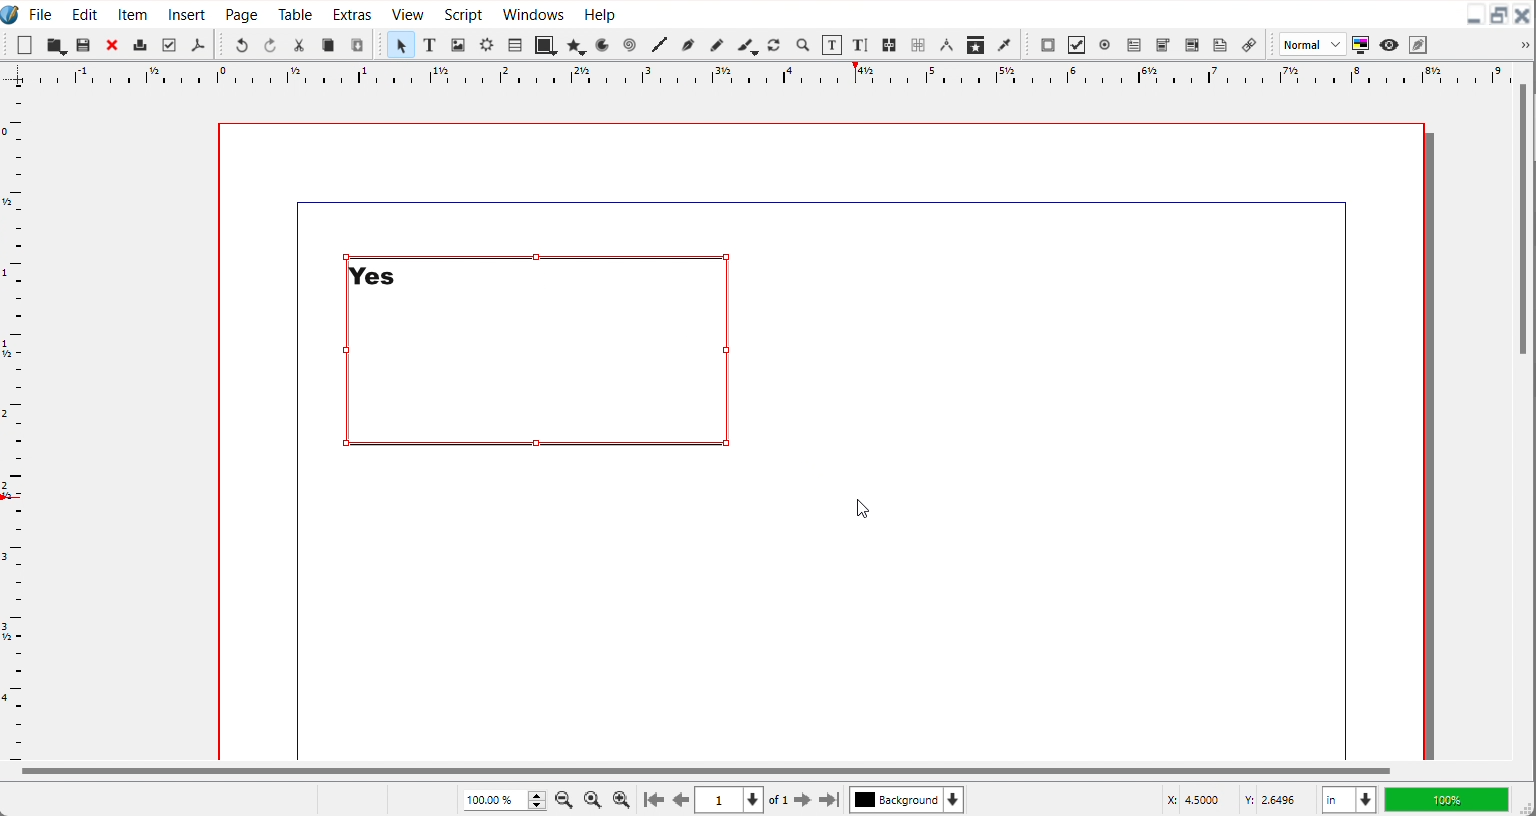 Image resolution: width=1536 pixels, height=816 pixels. What do you see at coordinates (134, 14) in the screenshot?
I see `Item` at bounding box center [134, 14].